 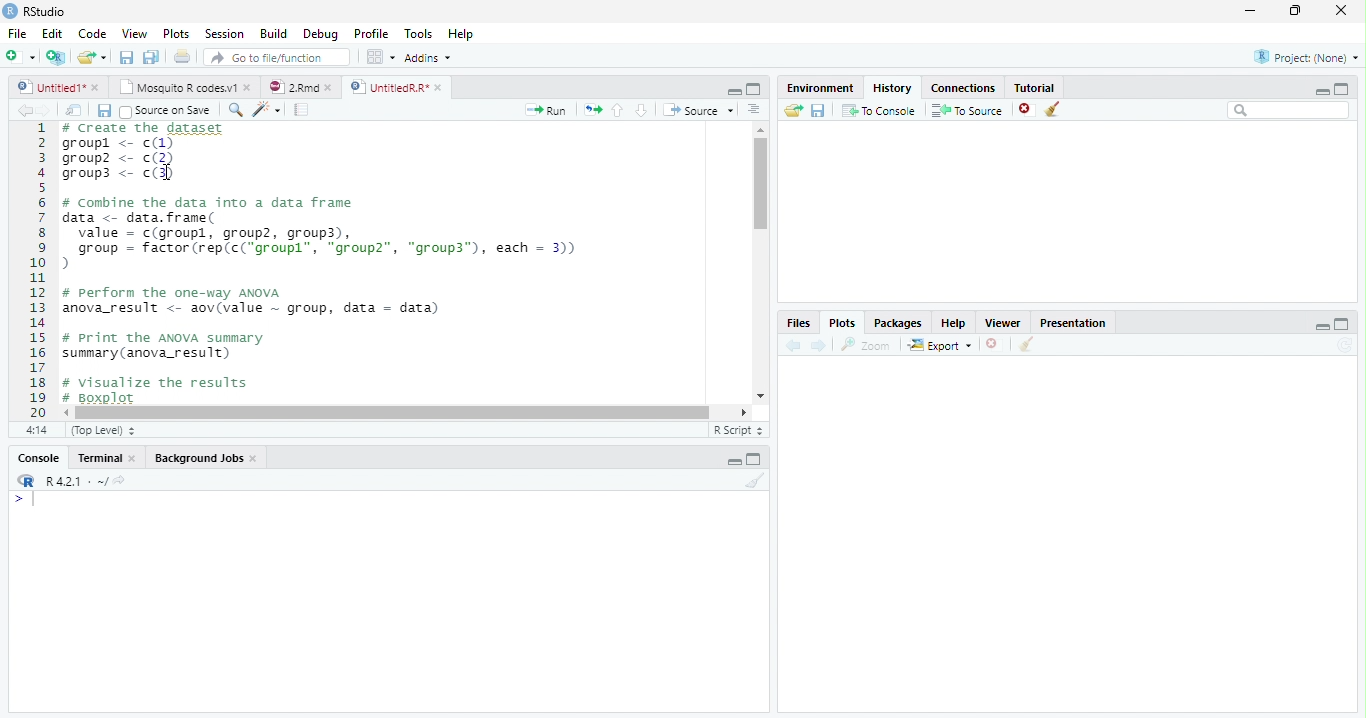 What do you see at coordinates (1305, 57) in the screenshot?
I see `Project (None)` at bounding box center [1305, 57].